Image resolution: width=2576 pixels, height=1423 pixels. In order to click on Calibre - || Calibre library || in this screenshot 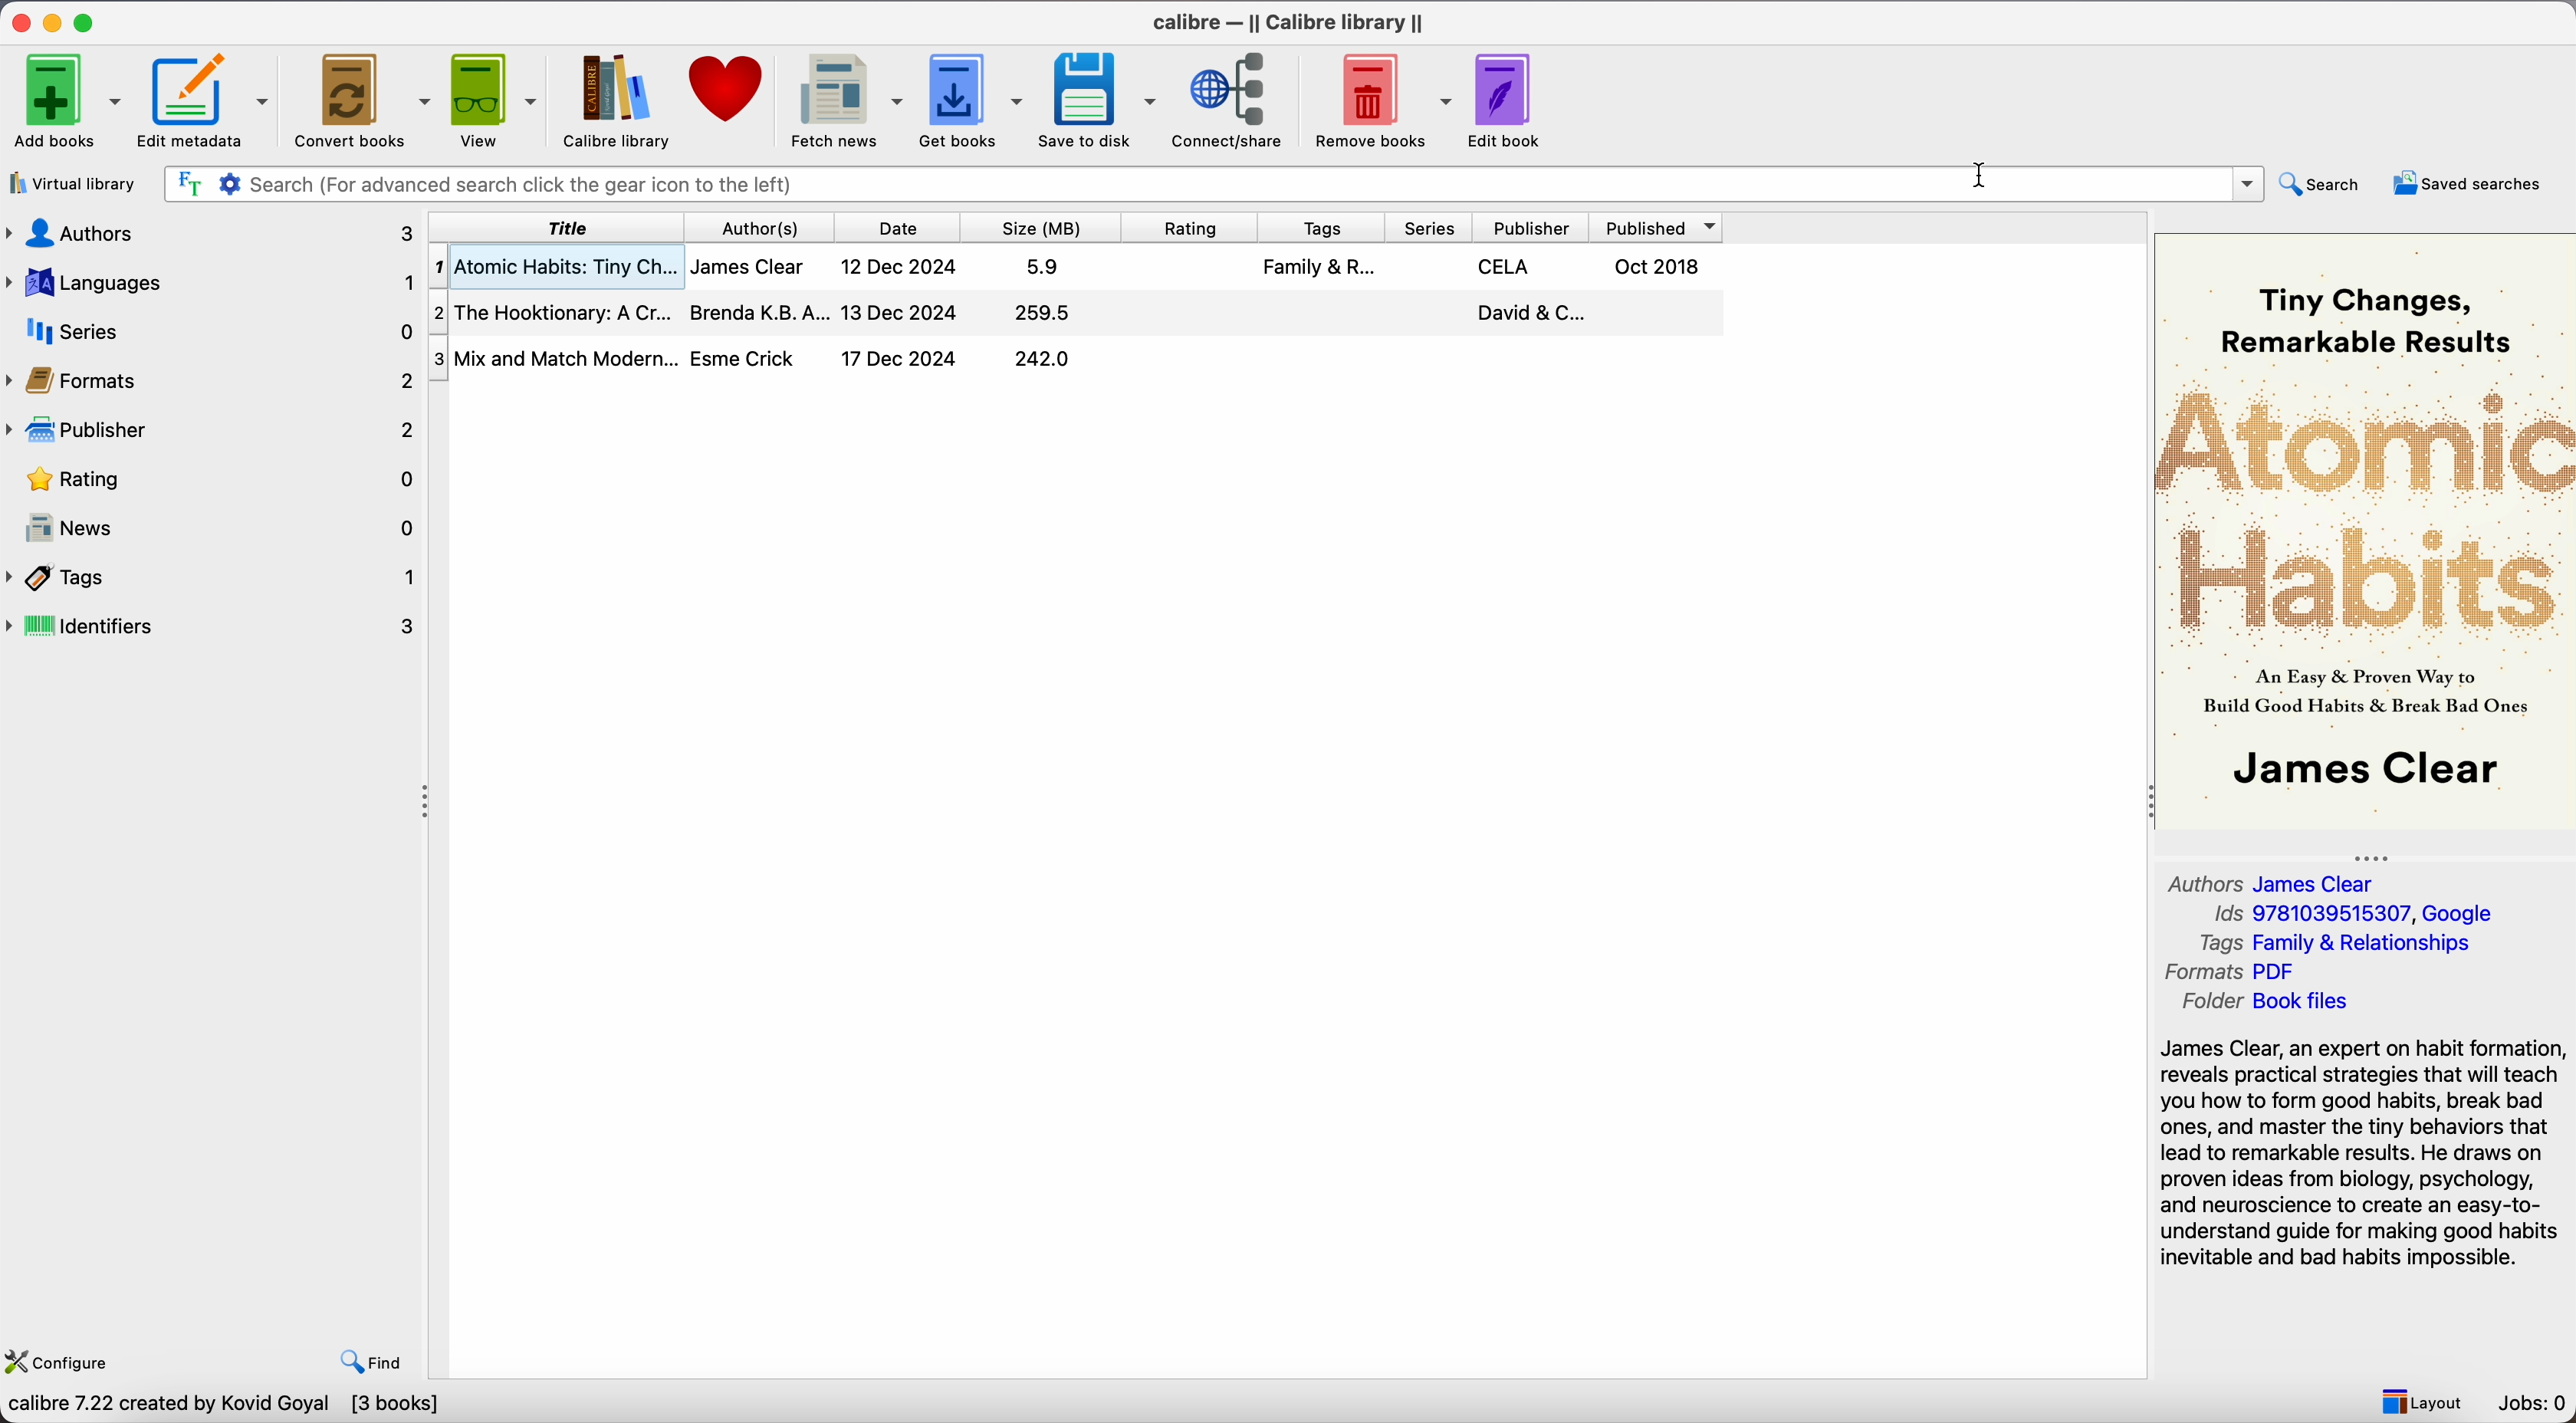, I will do `click(1286, 20)`.